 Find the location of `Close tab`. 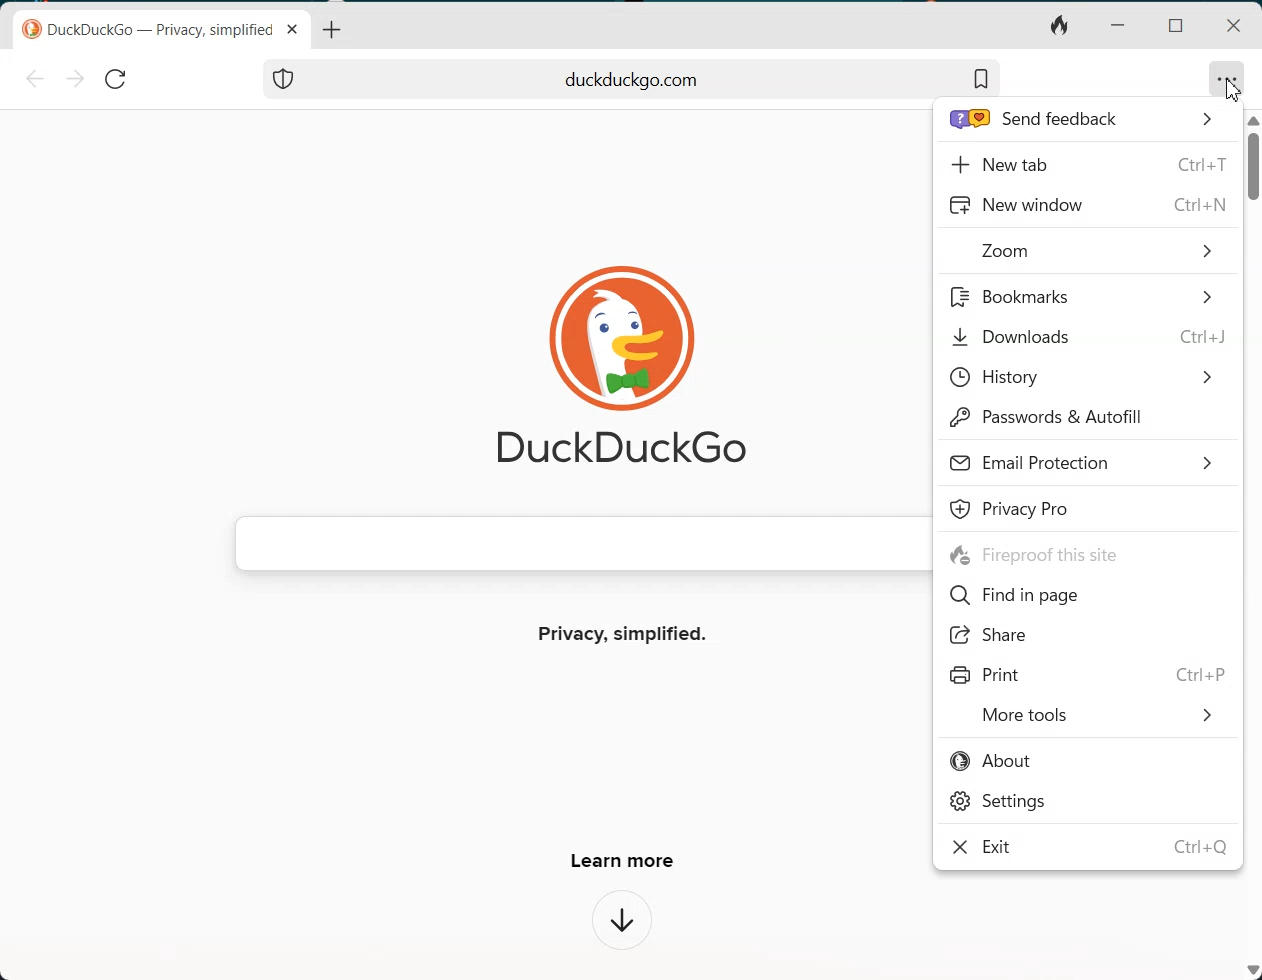

Close tab is located at coordinates (293, 29).